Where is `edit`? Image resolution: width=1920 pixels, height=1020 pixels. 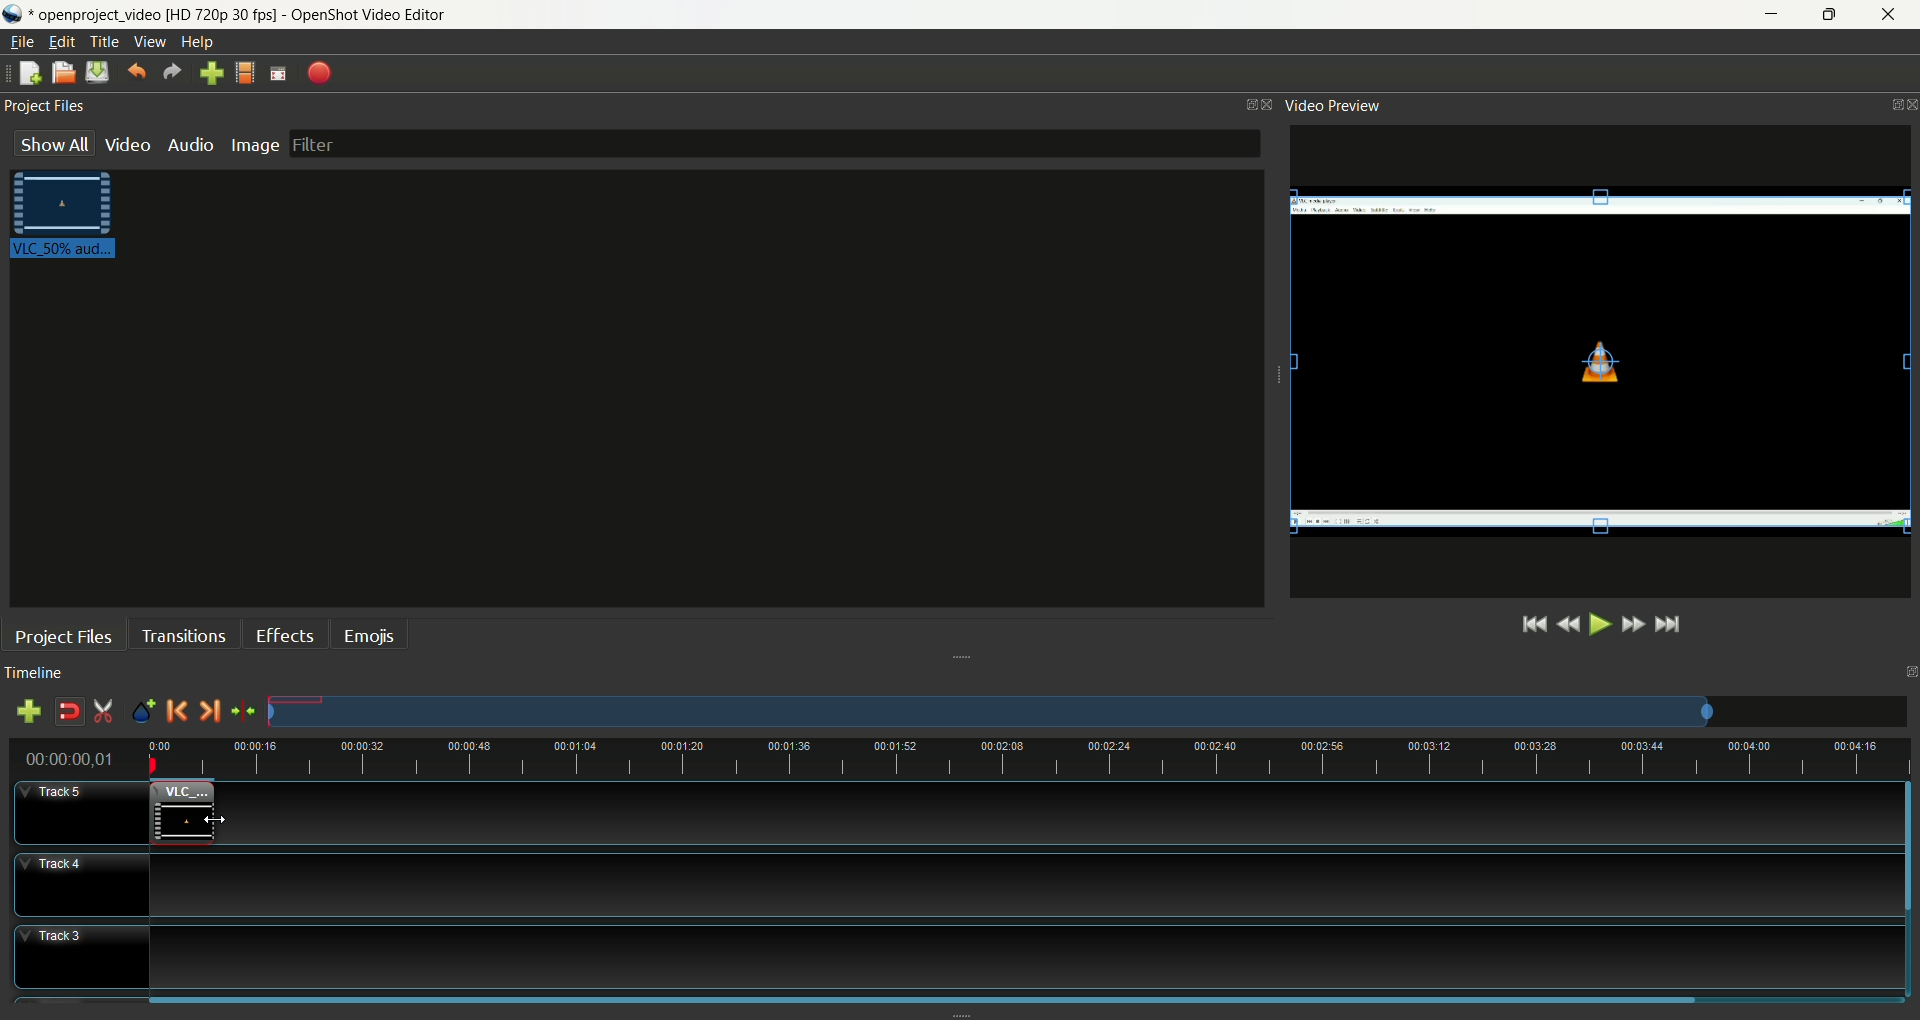 edit is located at coordinates (62, 41).